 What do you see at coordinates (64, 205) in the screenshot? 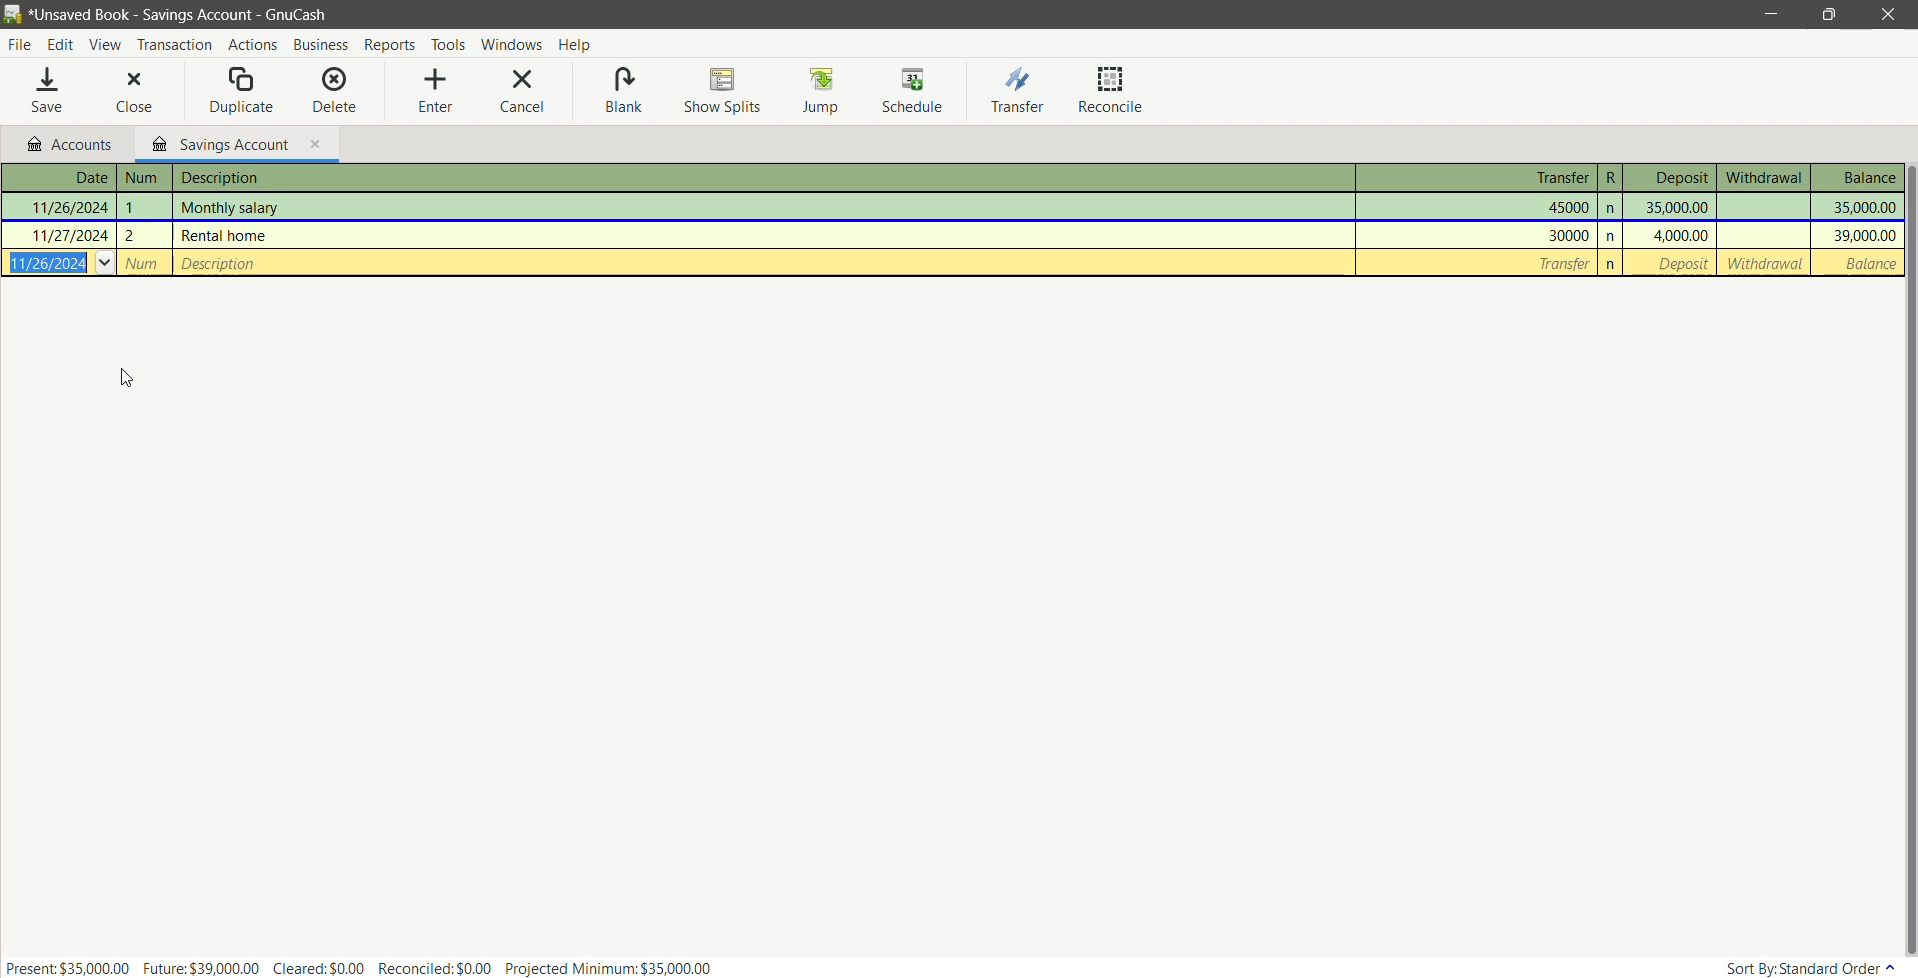
I see `11/26/2024` at bounding box center [64, 205].